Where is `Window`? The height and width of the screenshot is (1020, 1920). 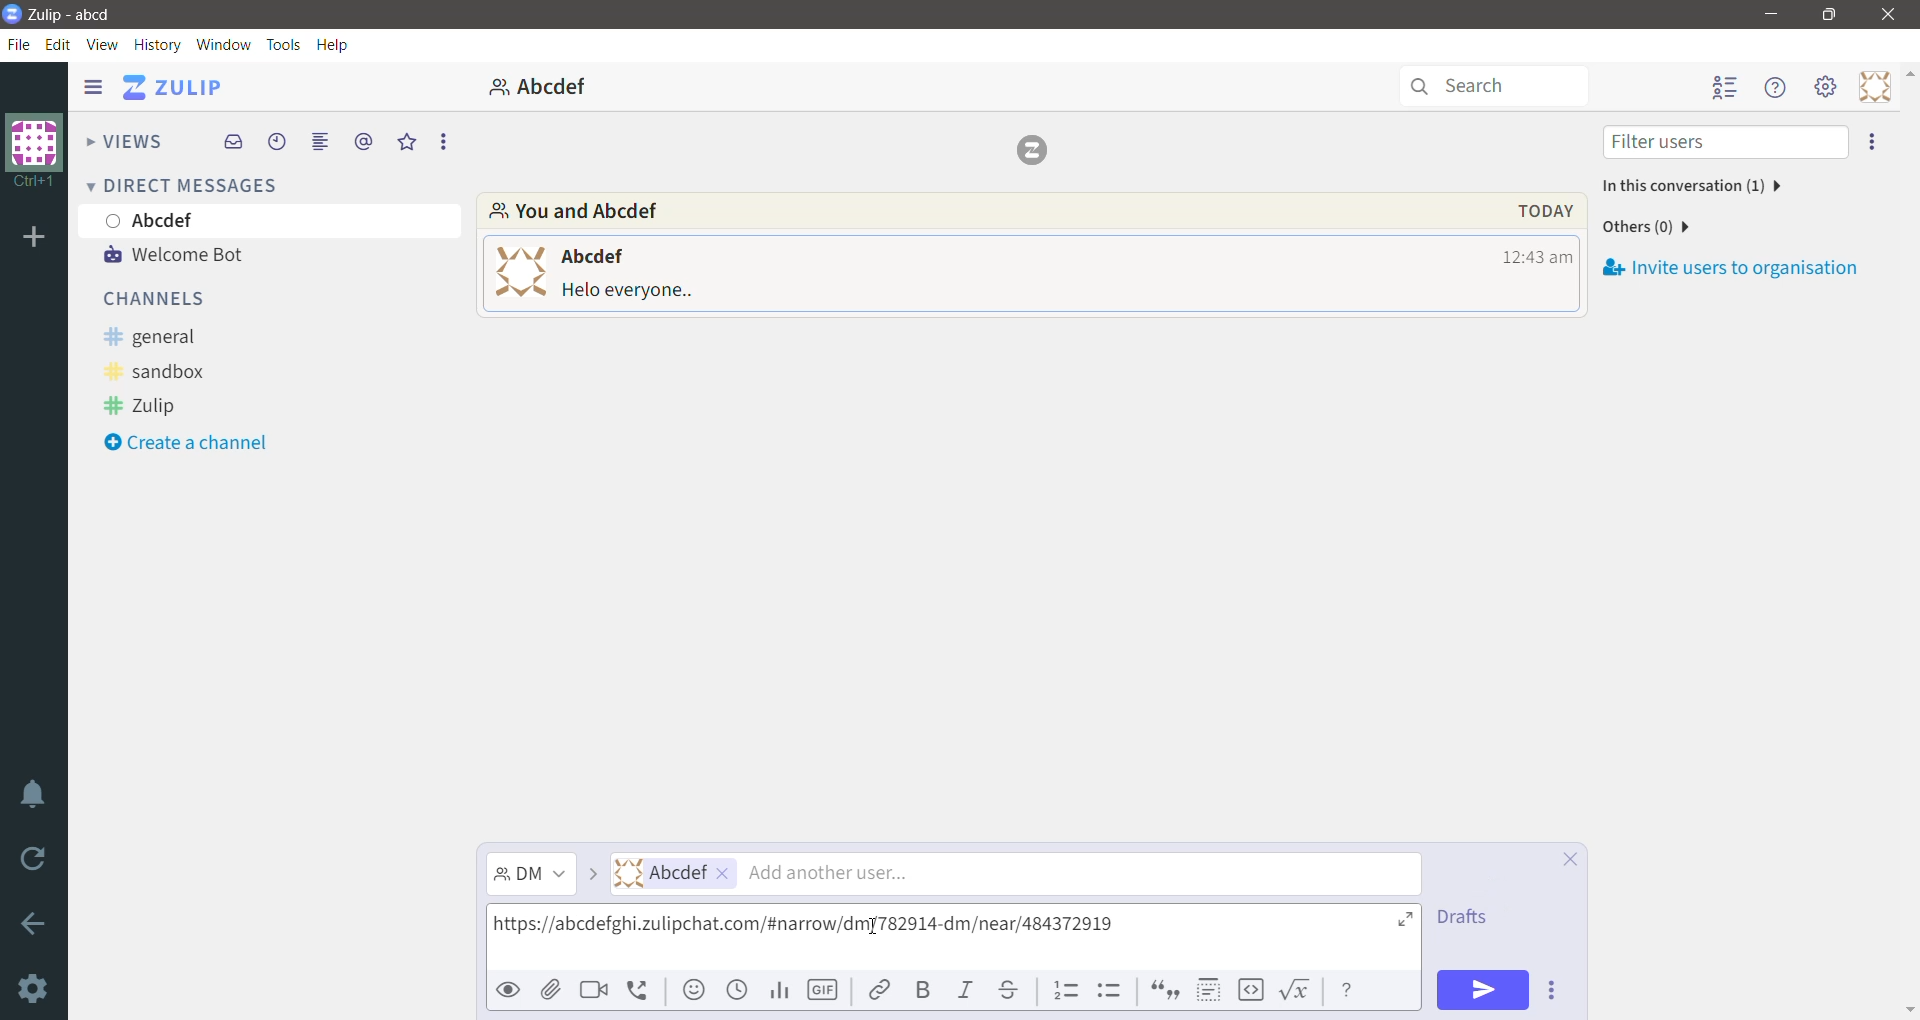 Window is located at coordinates (224, 44).